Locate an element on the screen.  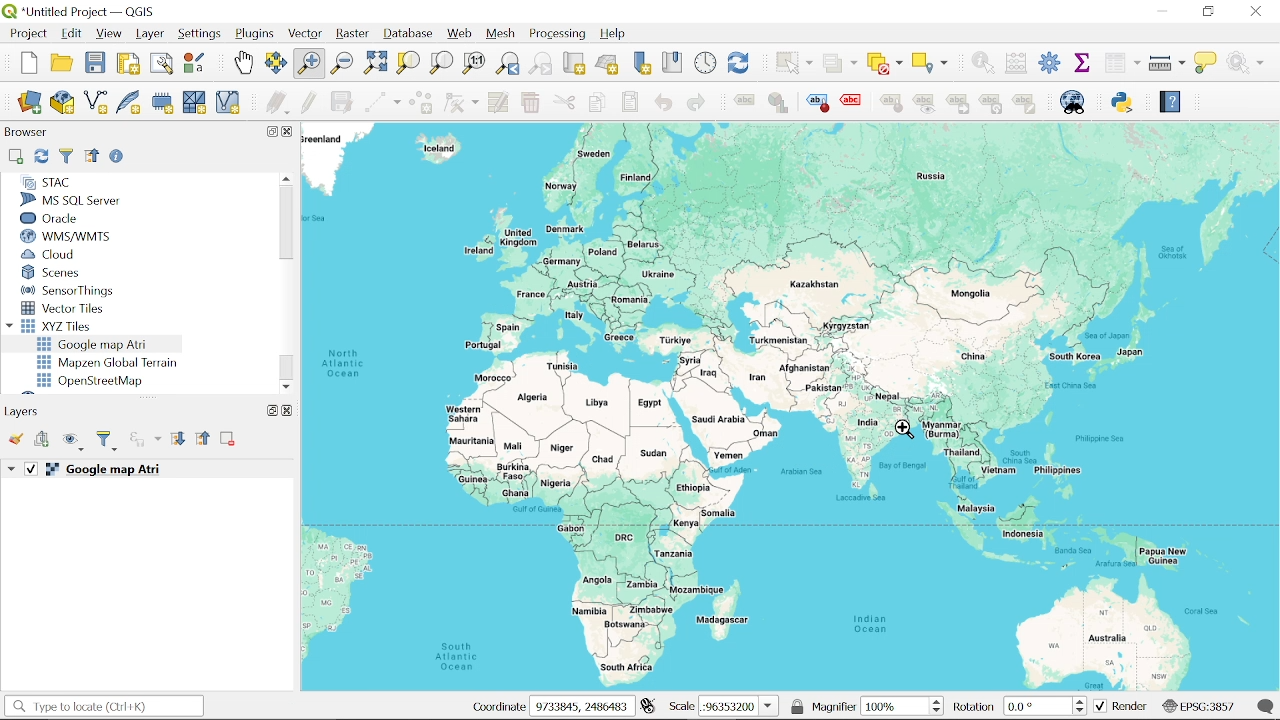
Highlihght pinned labels is located at coordinates (817, 103).